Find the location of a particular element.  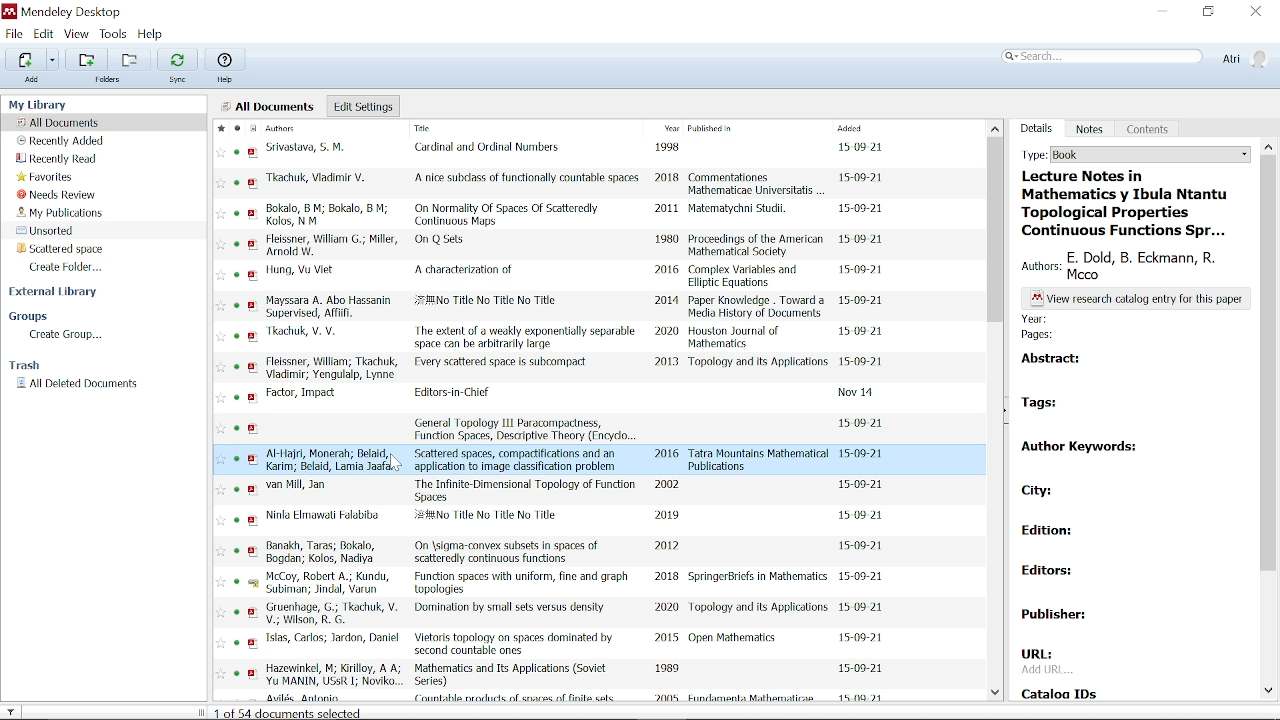

date is located at coordinates (864, 362).